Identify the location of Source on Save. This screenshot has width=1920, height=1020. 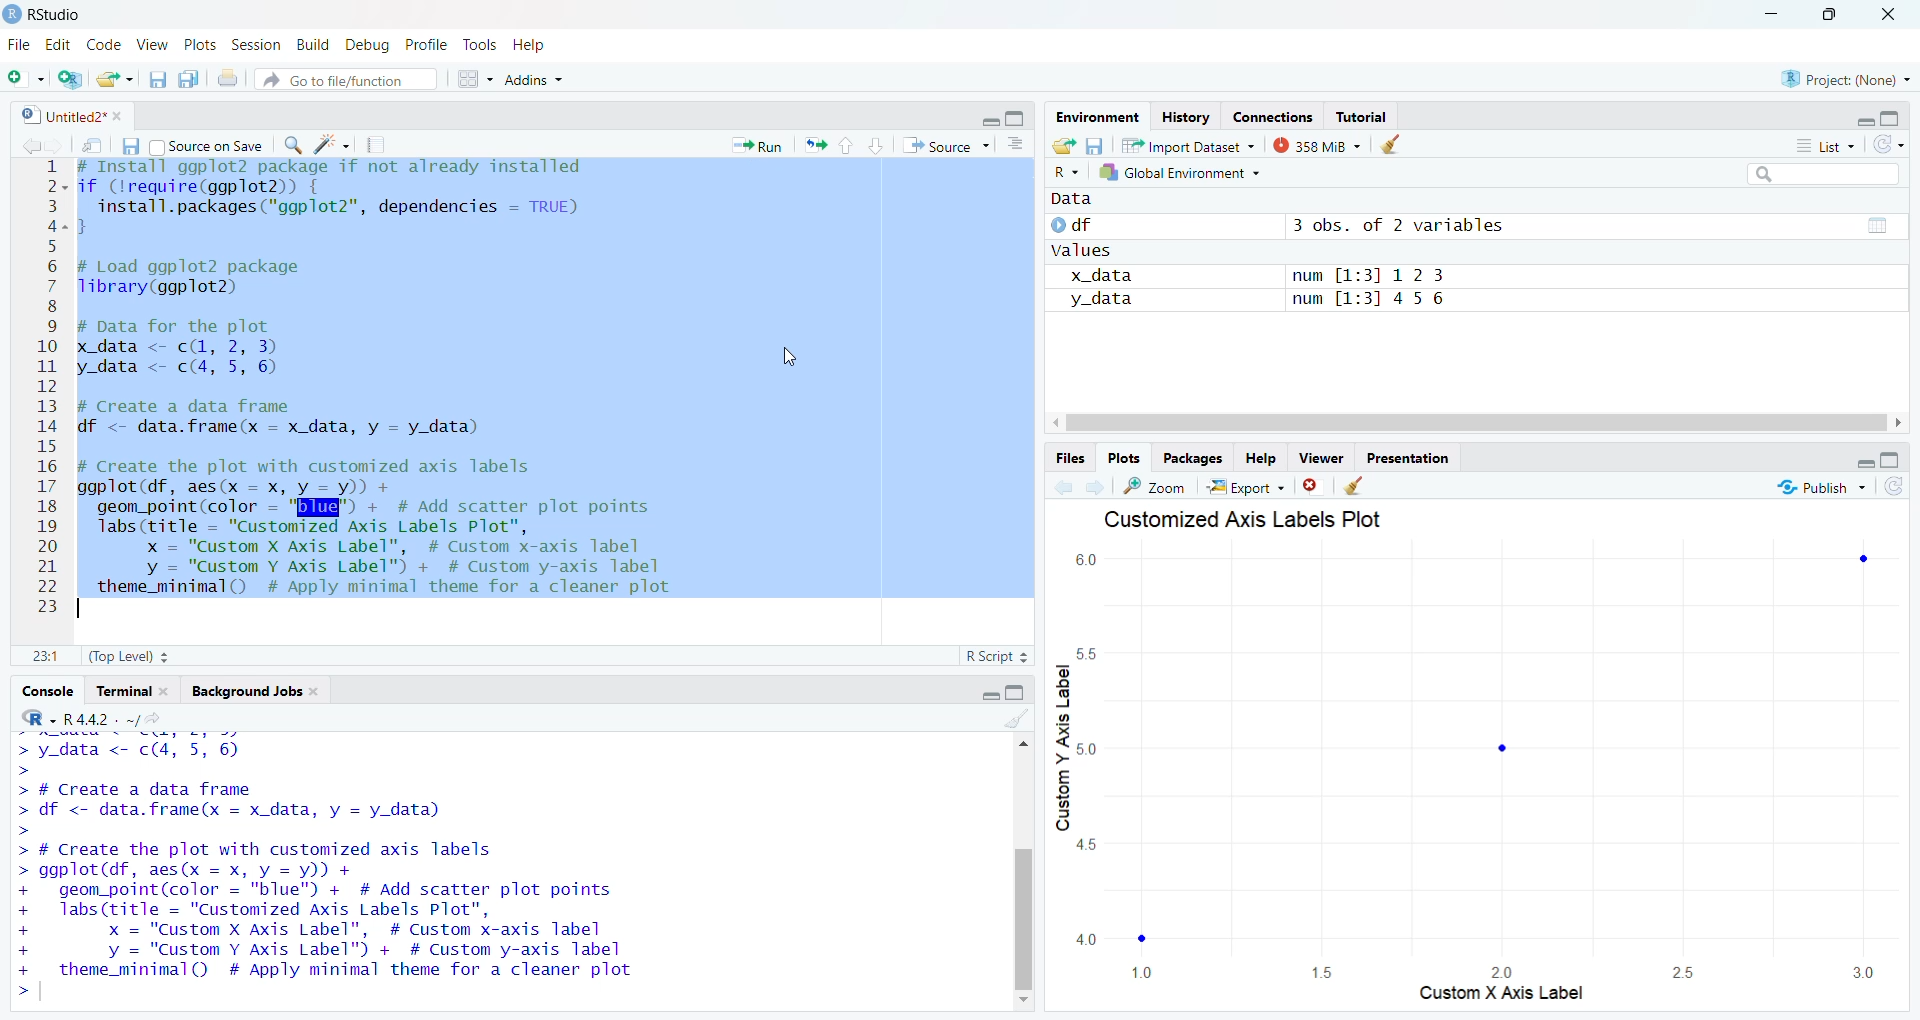
(214, 146).